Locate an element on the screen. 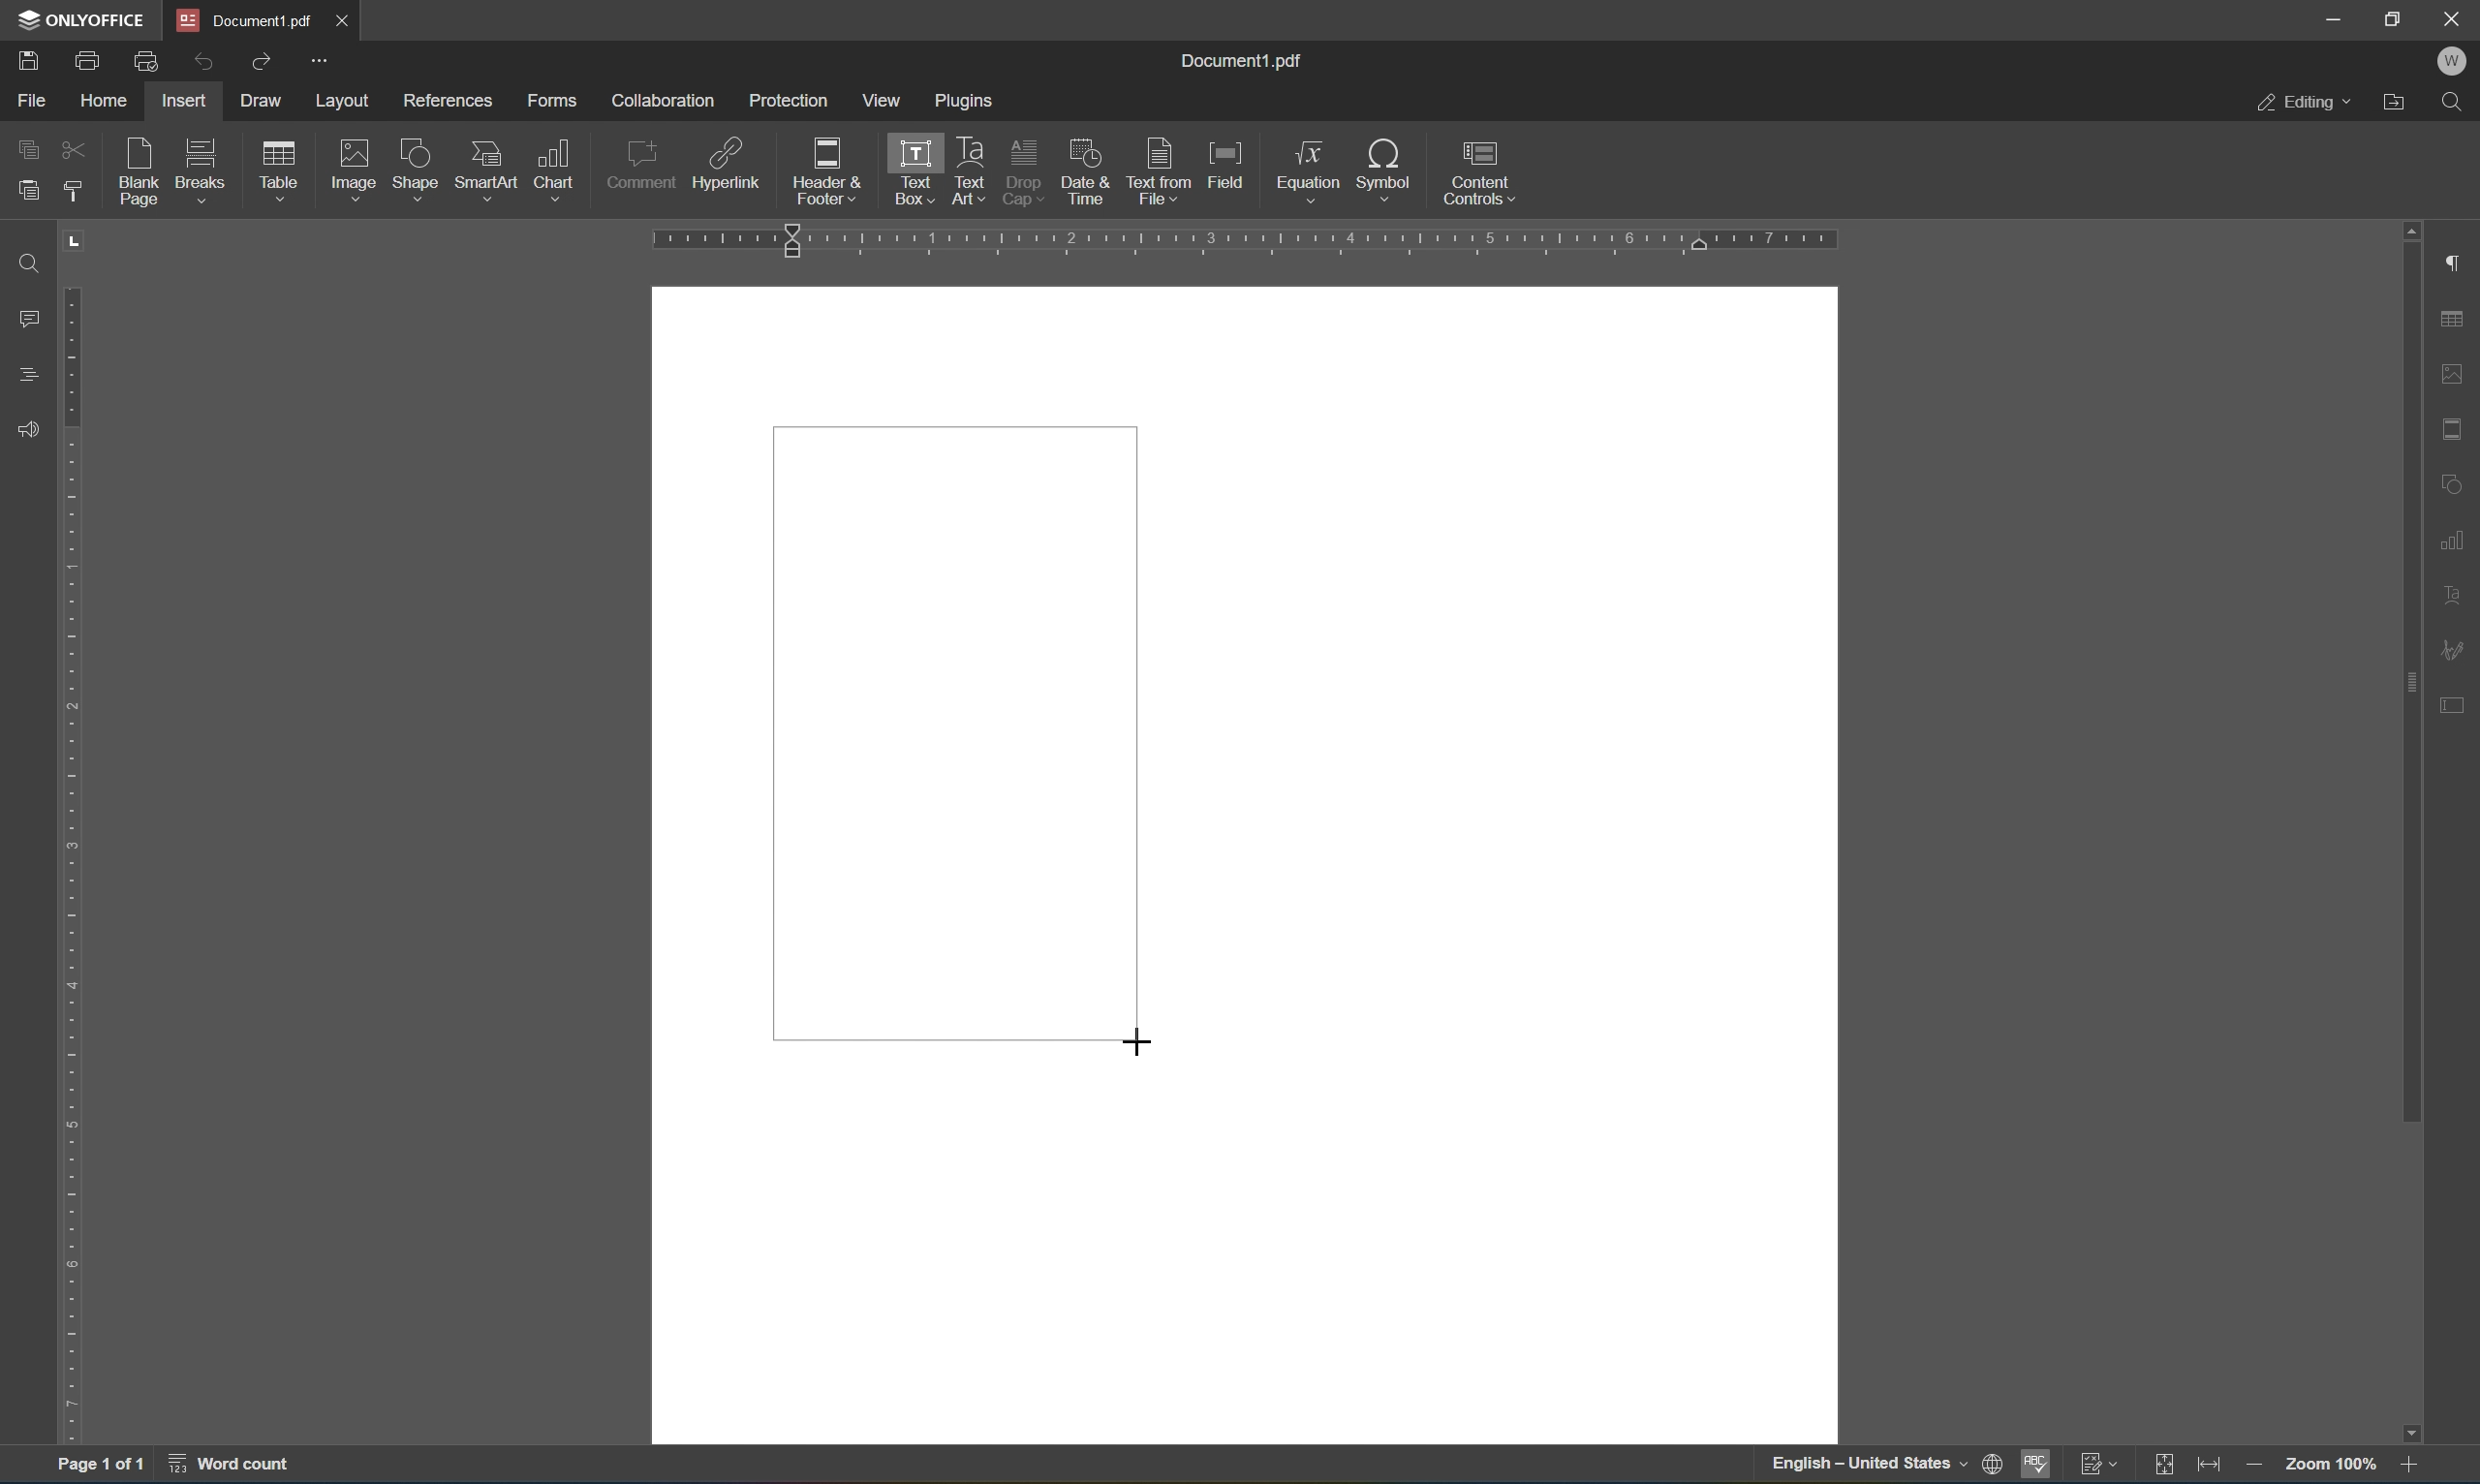  chart is located at coordinates (555, 169).